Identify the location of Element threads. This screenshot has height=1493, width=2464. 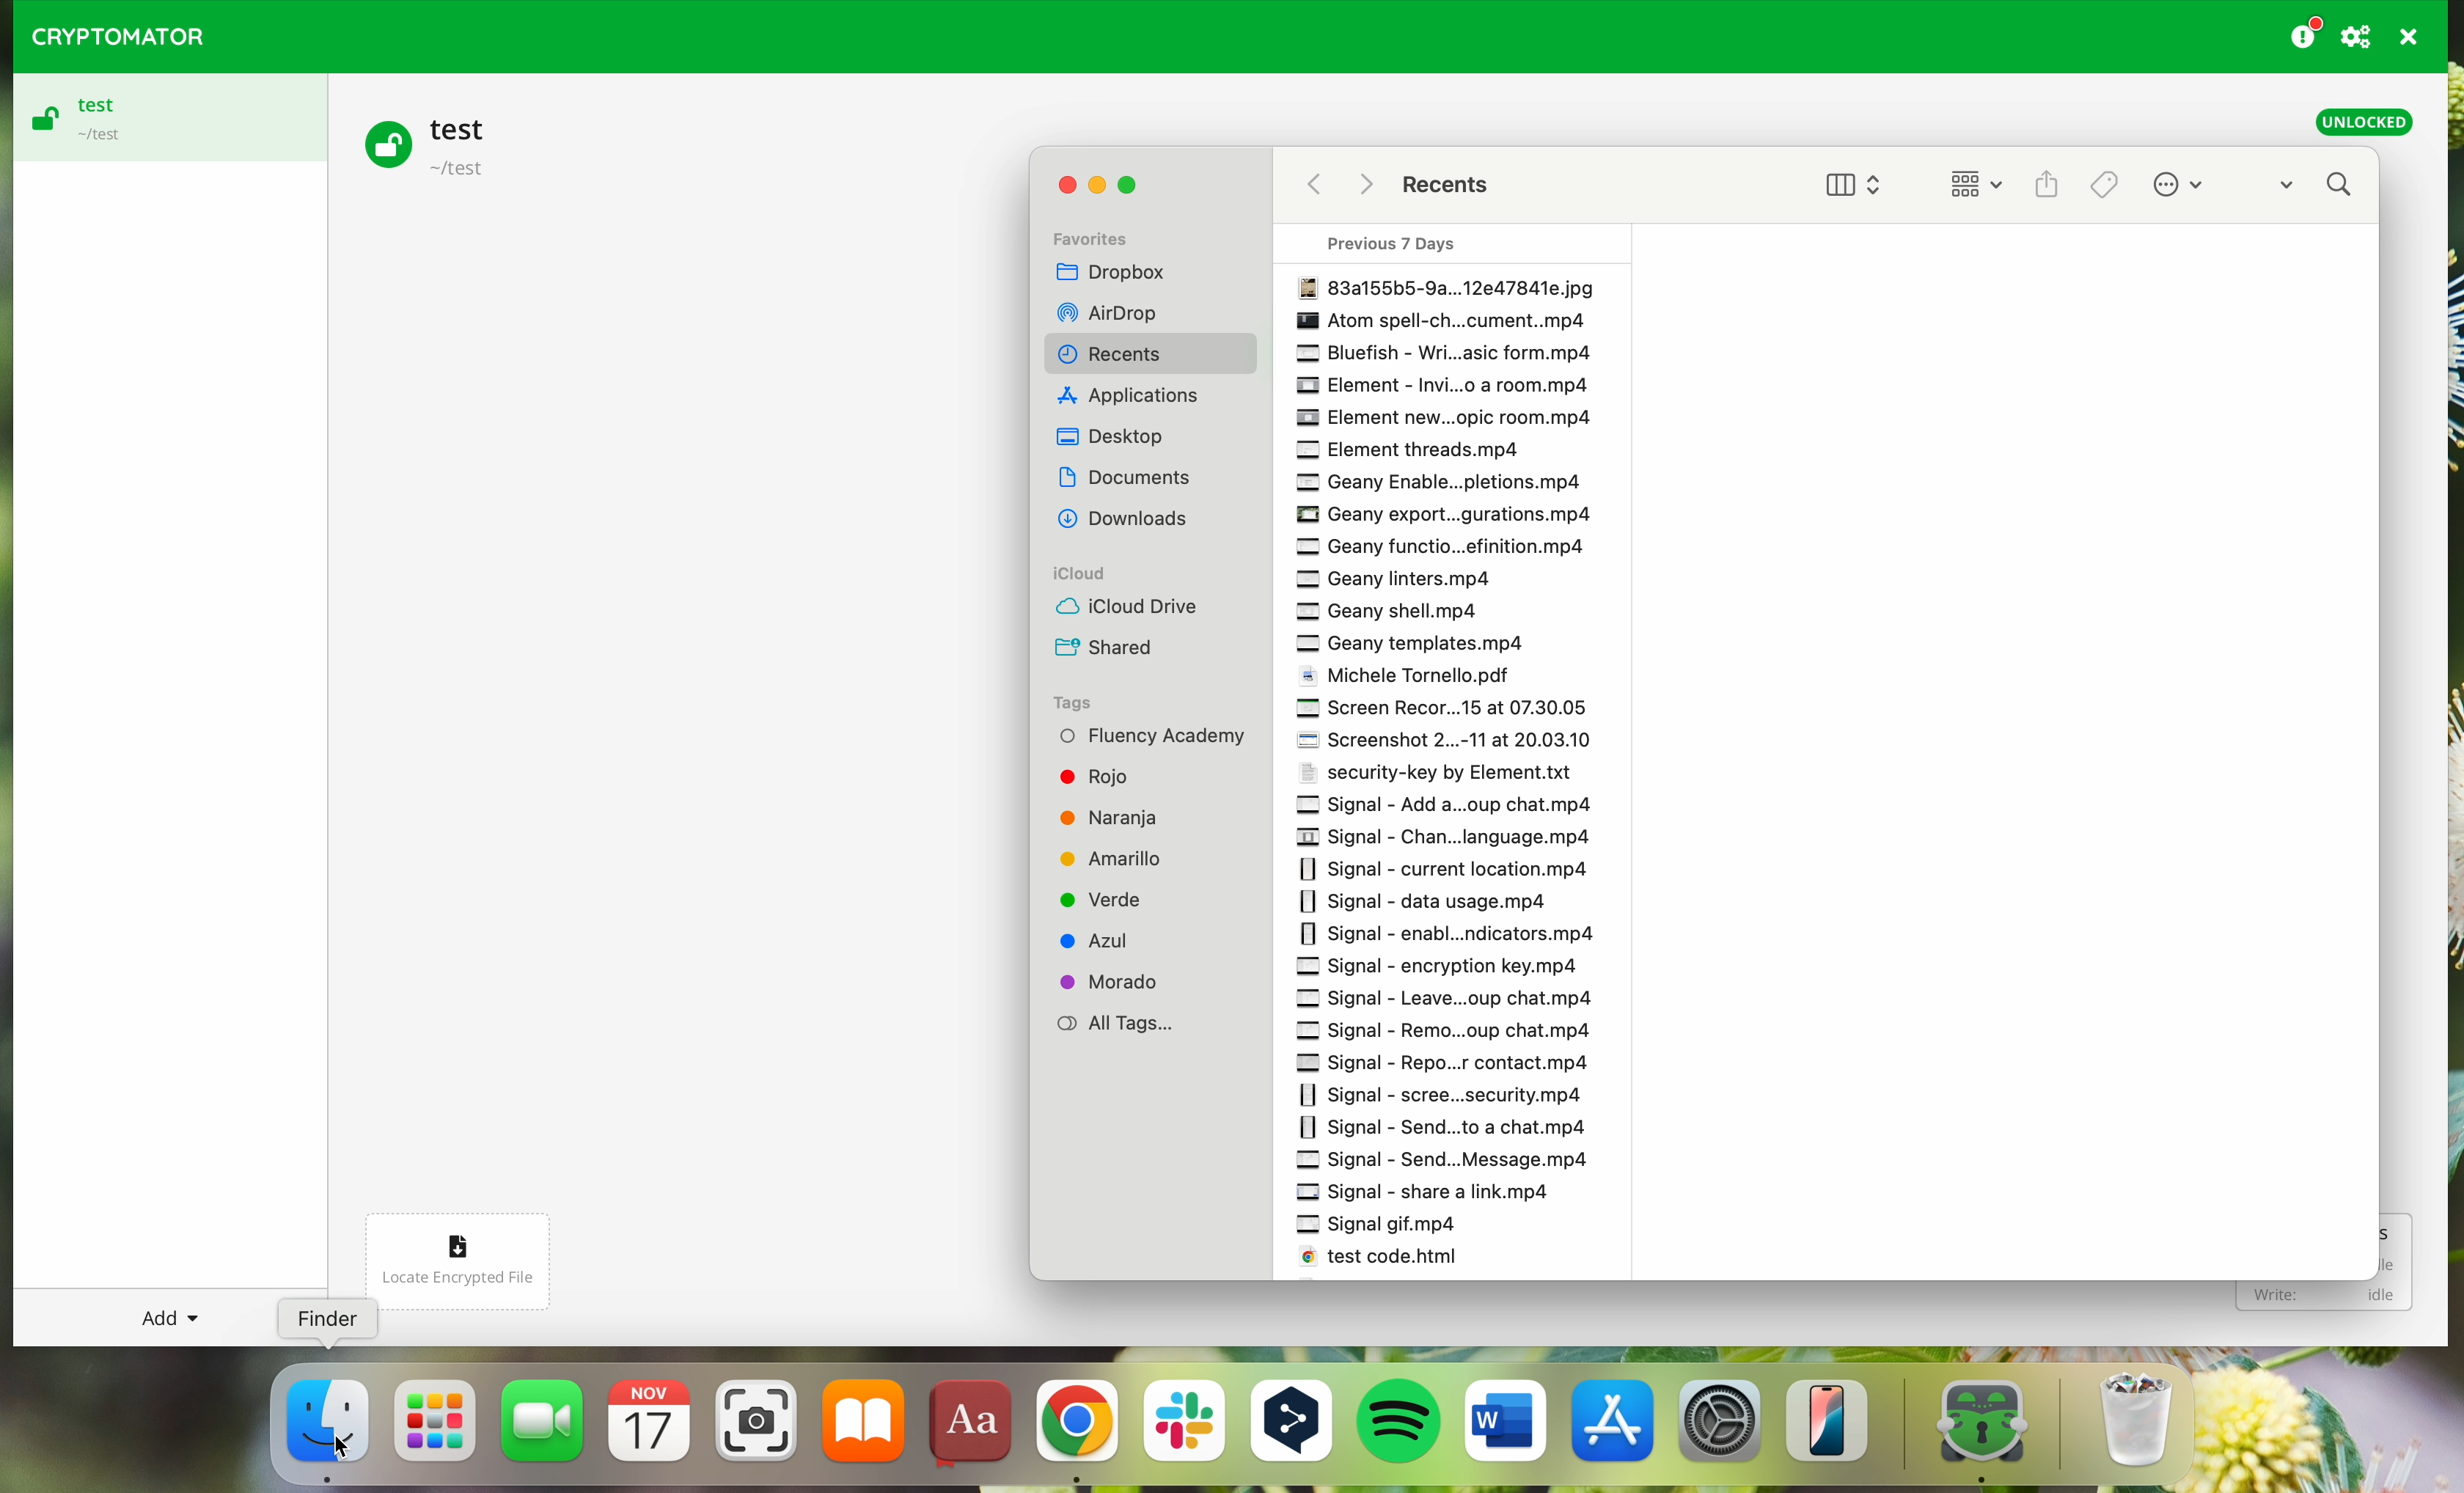
(1402, 449).